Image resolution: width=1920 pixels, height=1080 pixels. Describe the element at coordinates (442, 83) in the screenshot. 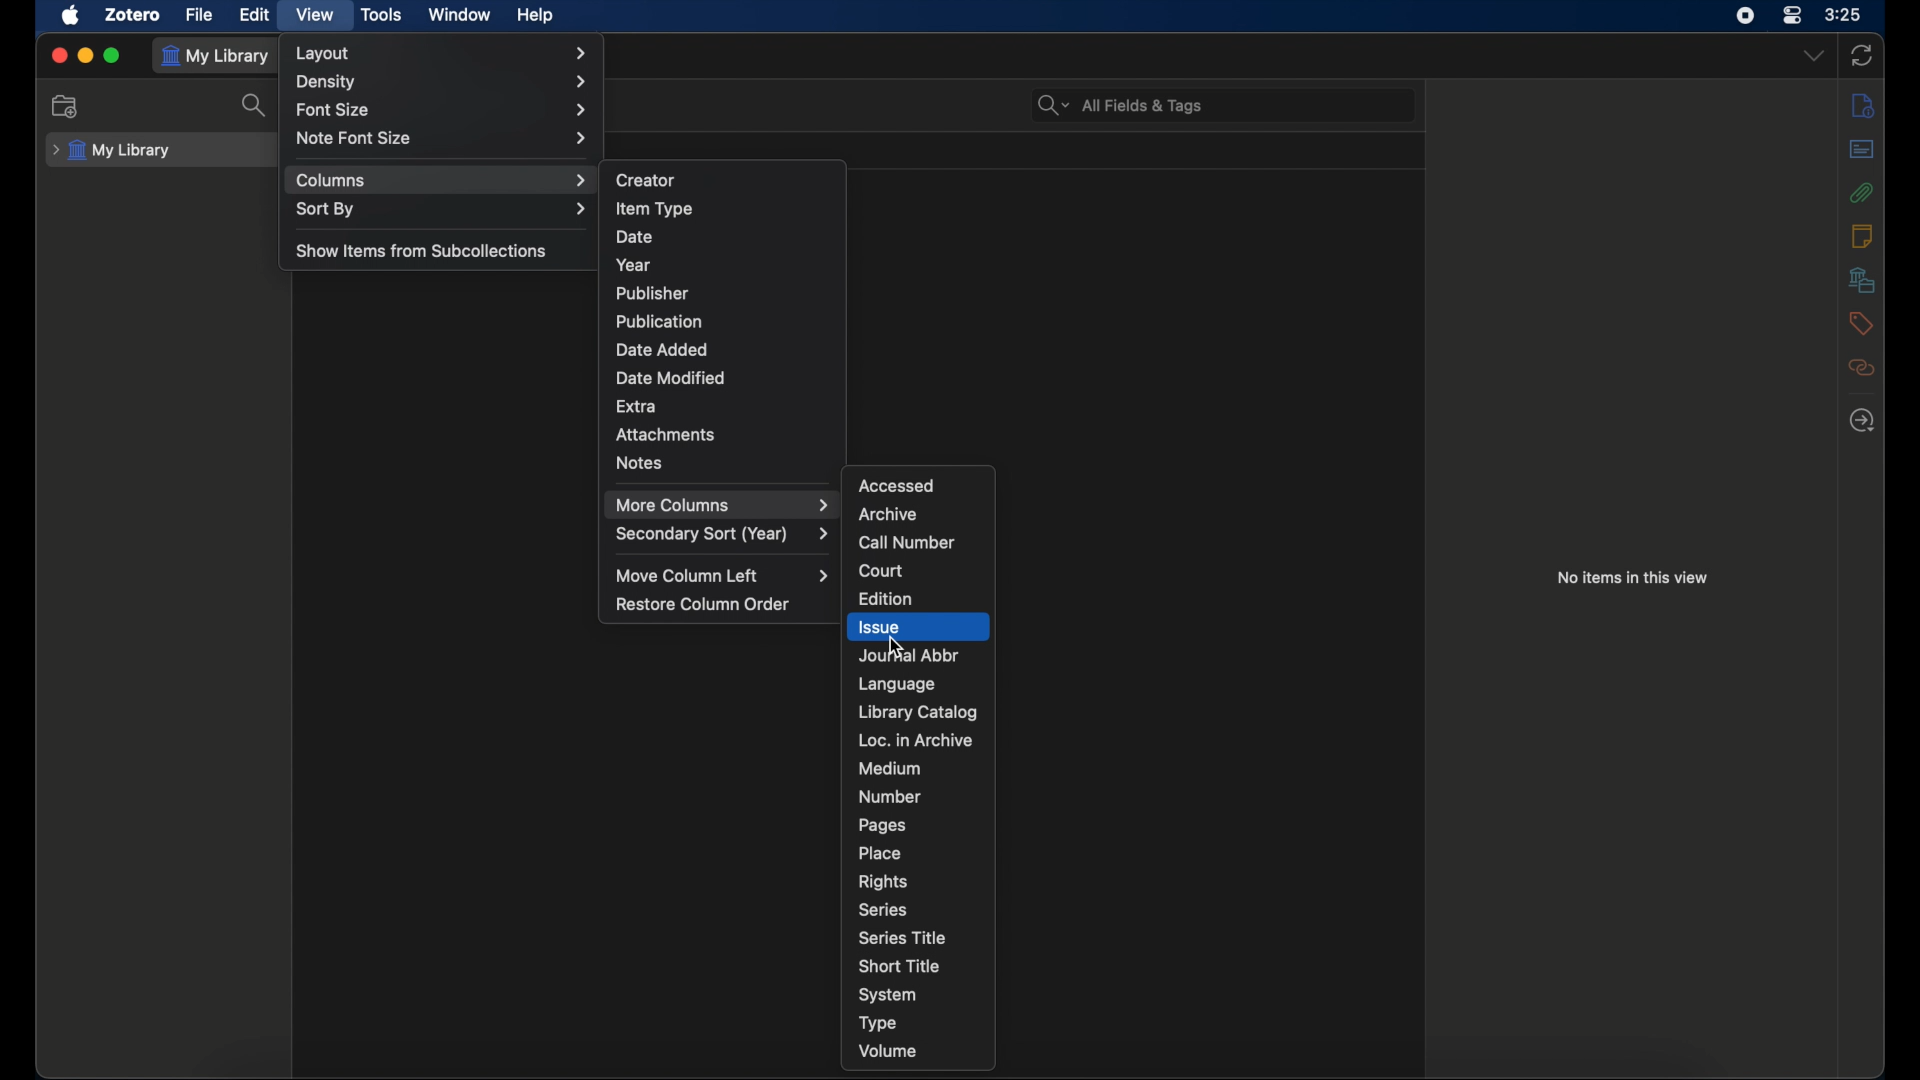

I see `density` at that location.